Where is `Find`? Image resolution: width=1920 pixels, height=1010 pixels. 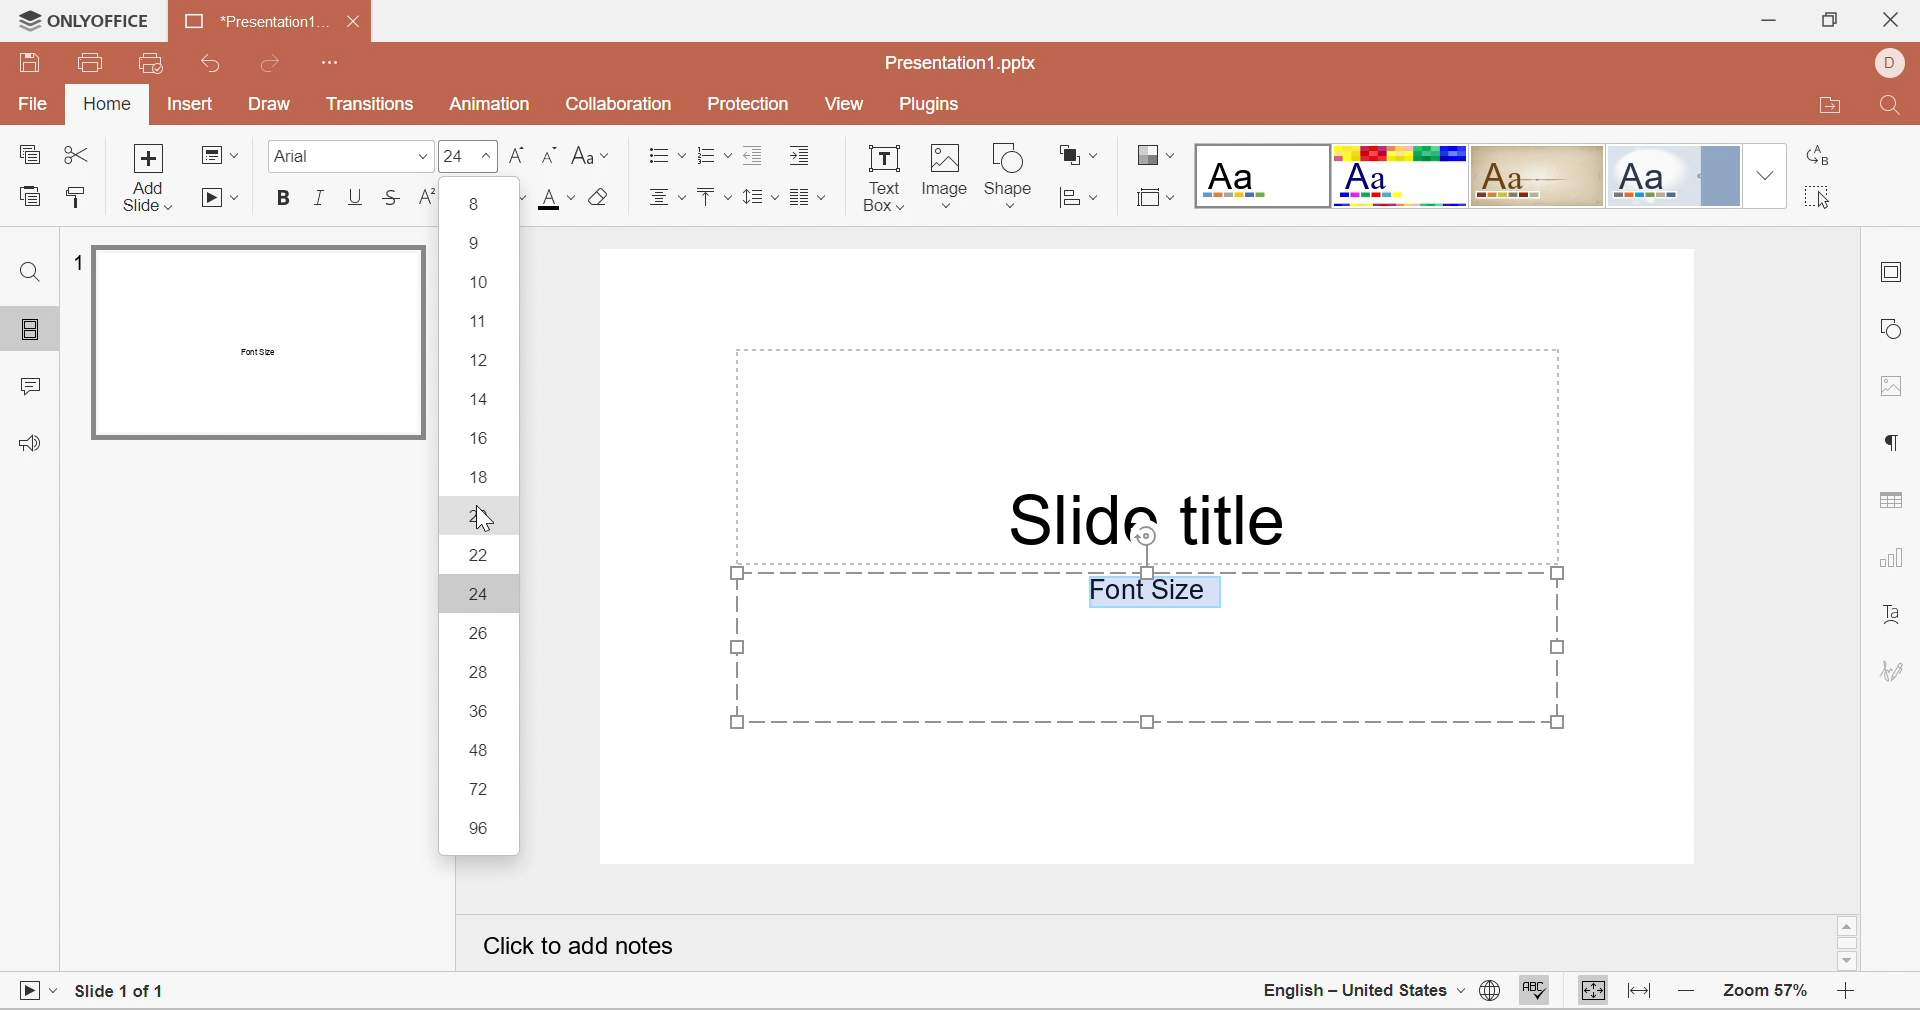
Find is located at coordinates (32, 269).